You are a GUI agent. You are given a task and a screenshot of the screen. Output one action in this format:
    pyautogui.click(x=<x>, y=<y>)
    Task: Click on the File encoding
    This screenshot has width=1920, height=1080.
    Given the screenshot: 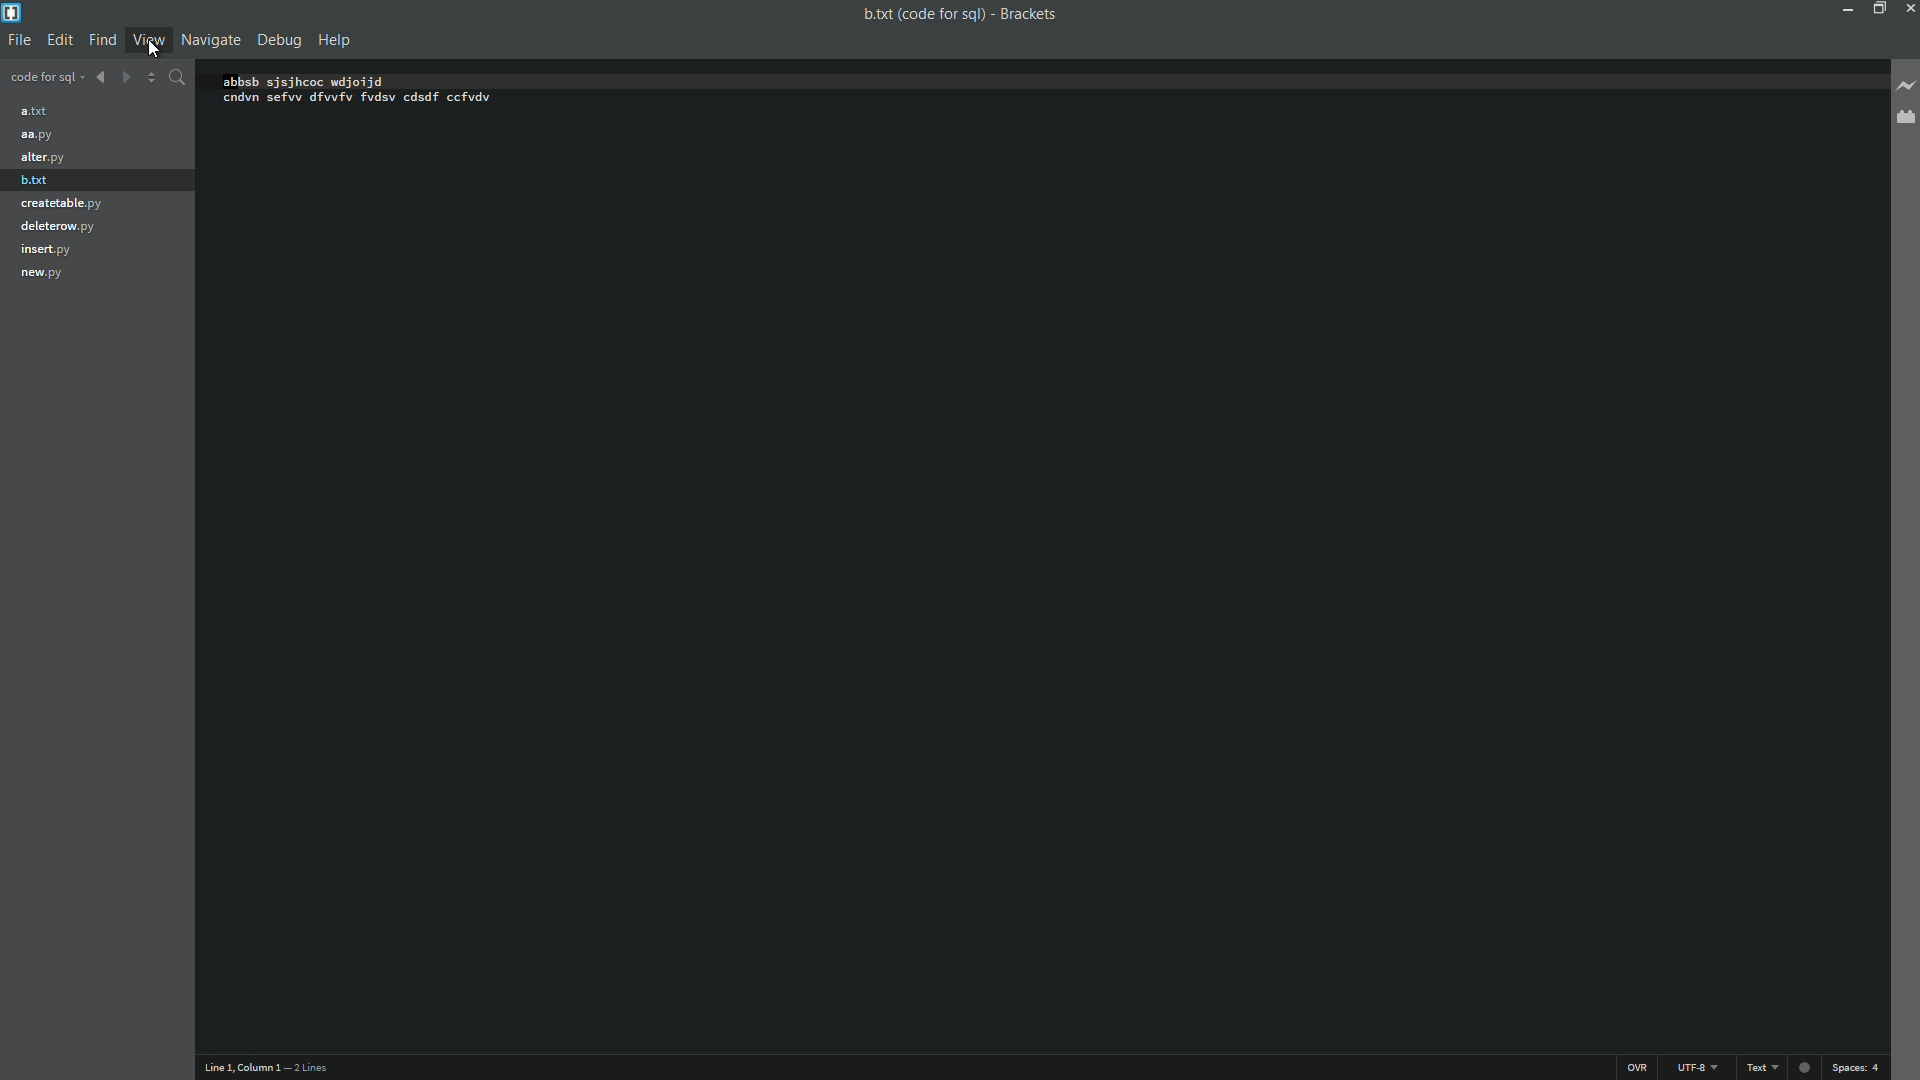 What is the action you would take?
    pyautogui.click(x=1700, y=1068)
    